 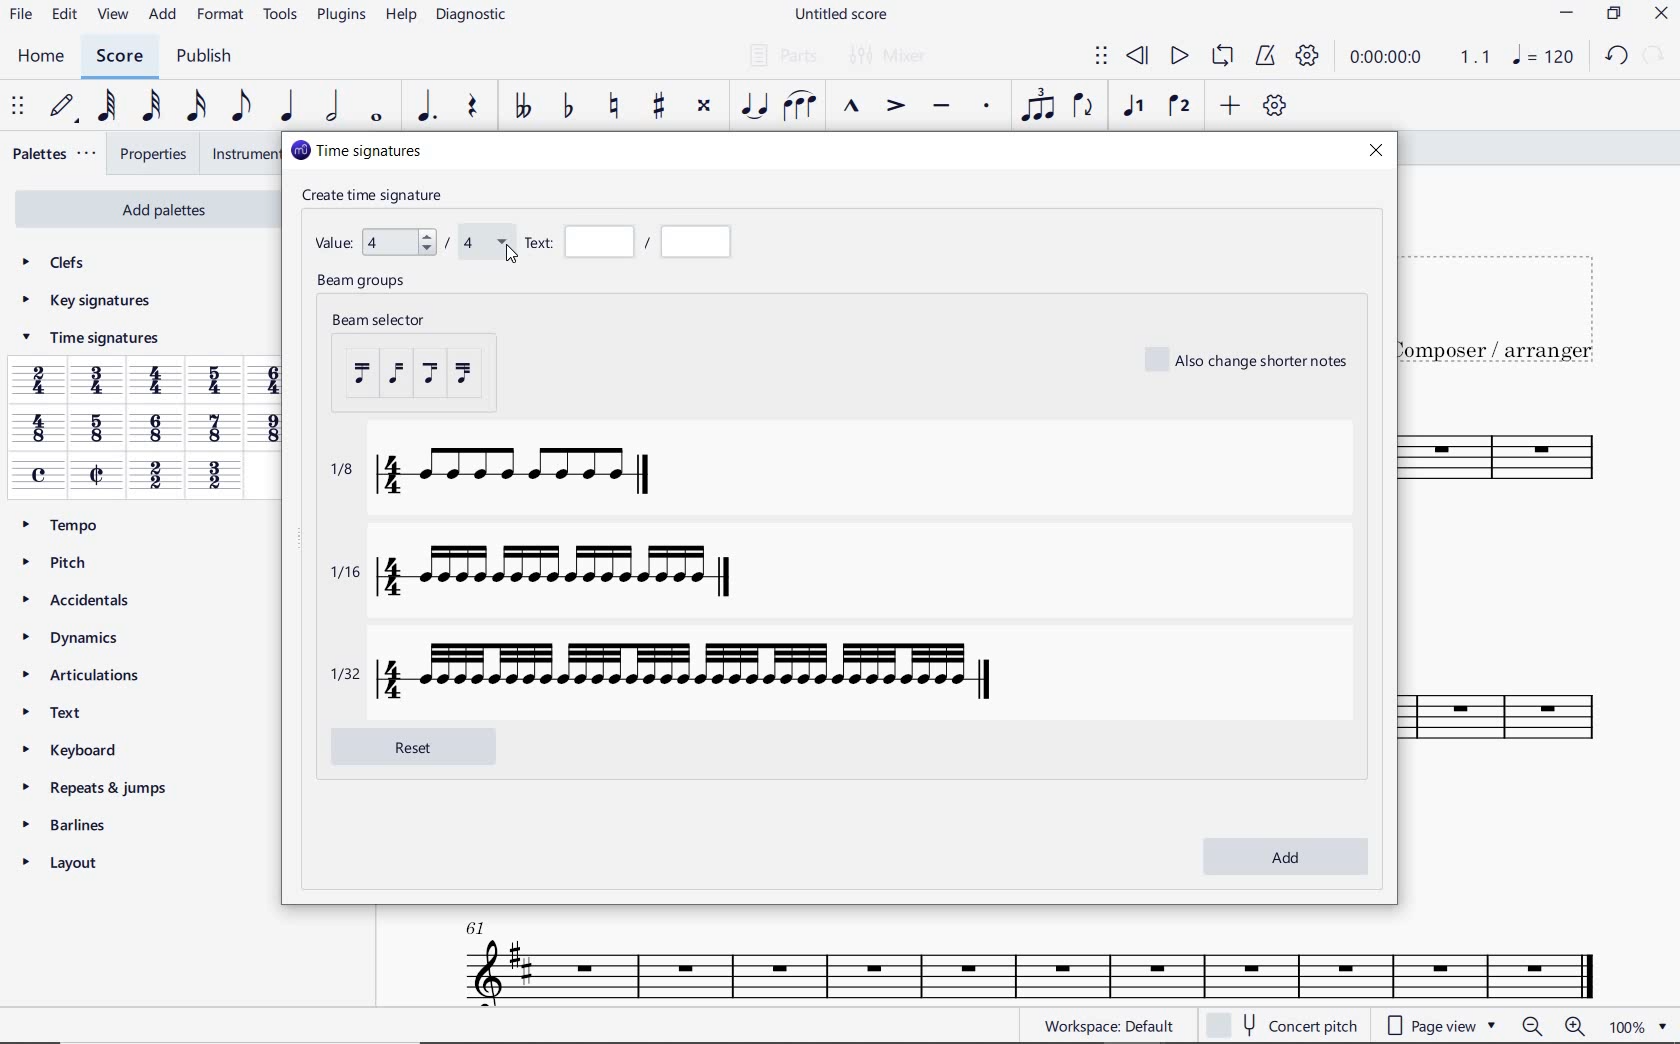 I want to click on NOTE, so click(x=1542, y=55).